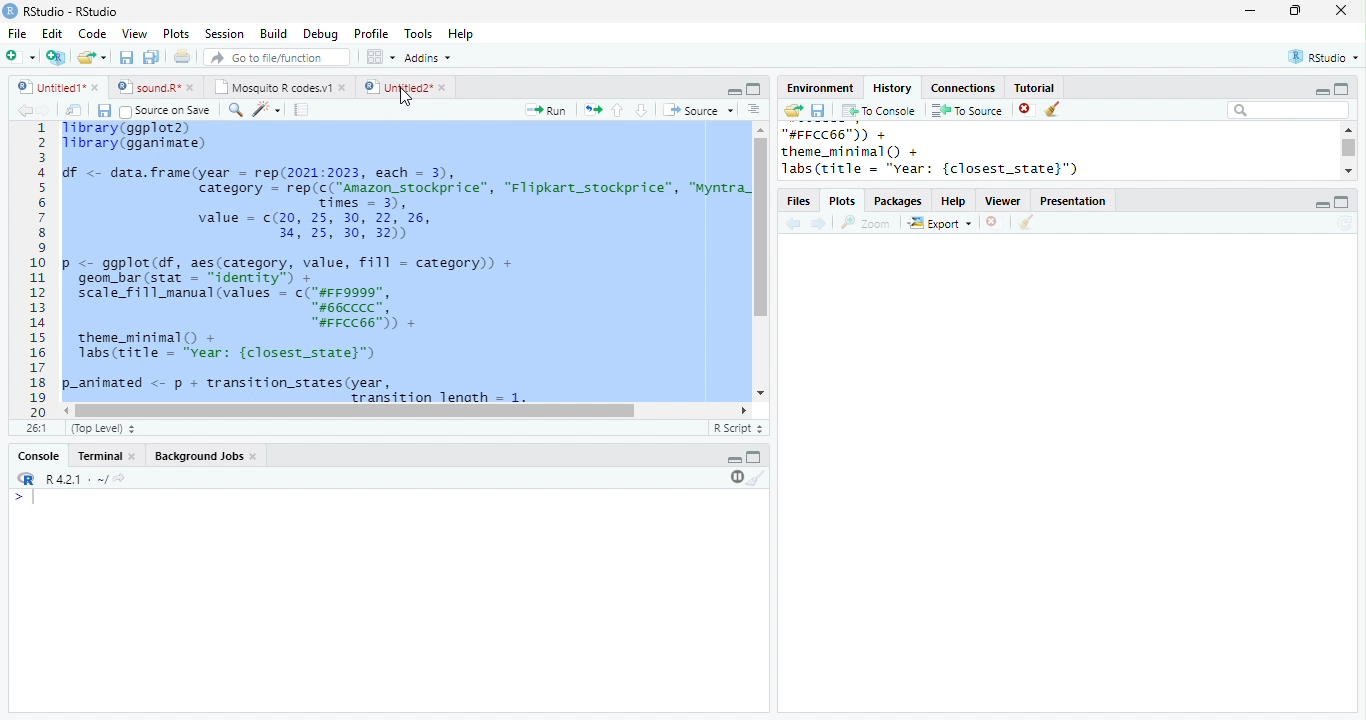 The width and height of the screenshot is (1366, 720). Describe the element at coordinates (1349, 129) in the screenshot. I see `scroll up` at that location.